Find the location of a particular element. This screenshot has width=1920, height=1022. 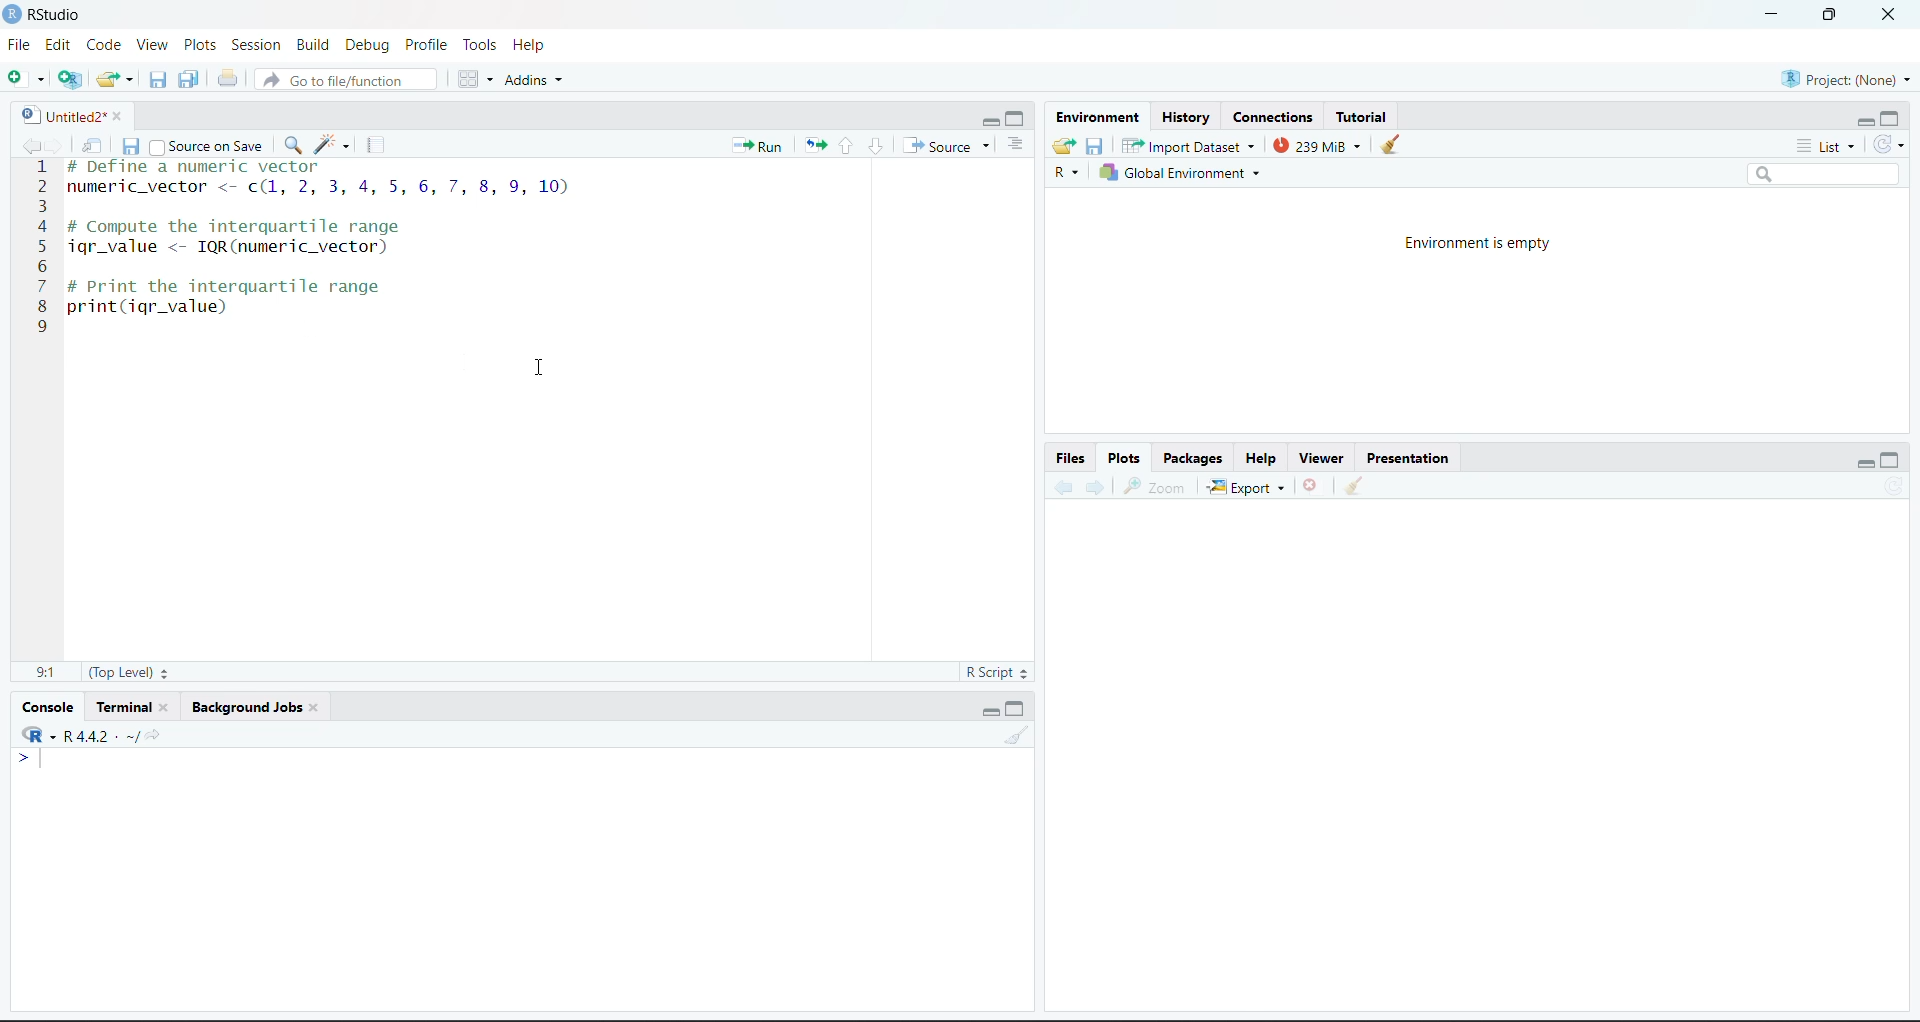

Print the current file is located at coordinates (226, 77).